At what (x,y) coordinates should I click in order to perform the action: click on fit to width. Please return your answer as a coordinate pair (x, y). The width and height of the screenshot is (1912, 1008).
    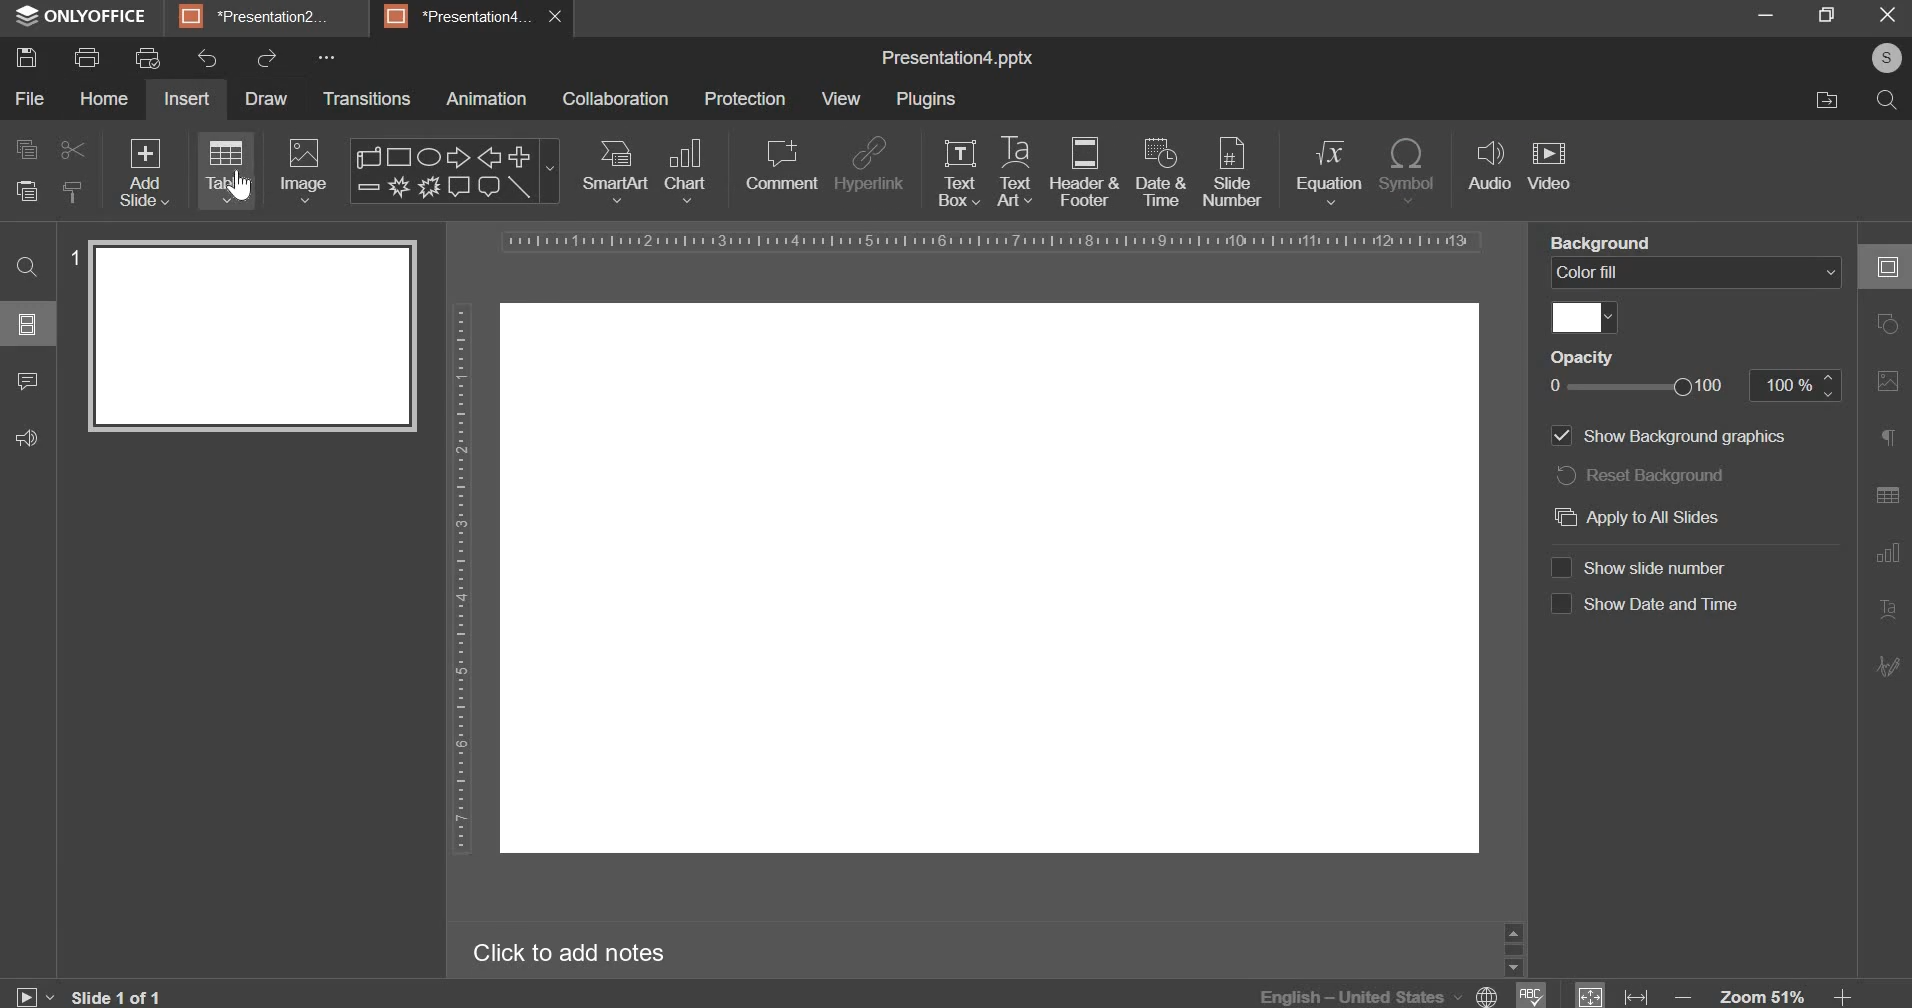
    Looking at the image, I should click on (1638, 994).